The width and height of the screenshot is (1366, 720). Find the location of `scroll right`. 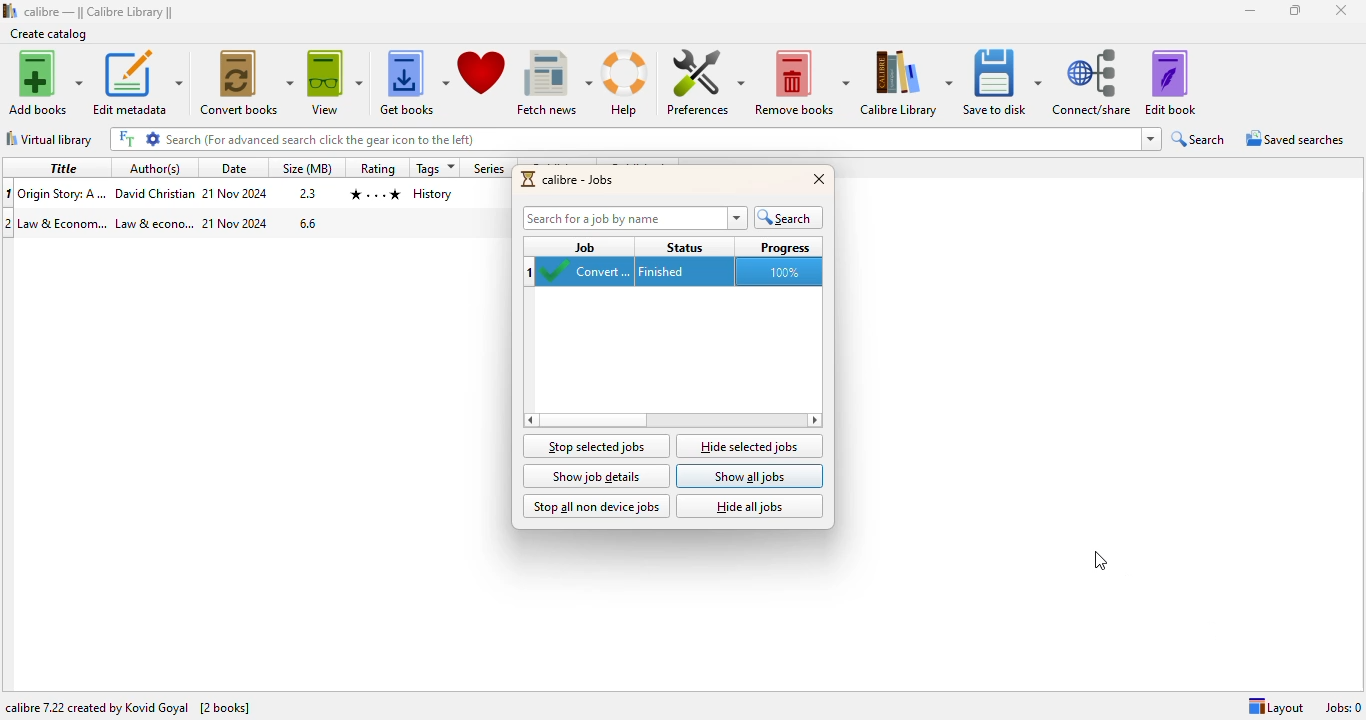

scroll right is located at coordinates (529, 419).